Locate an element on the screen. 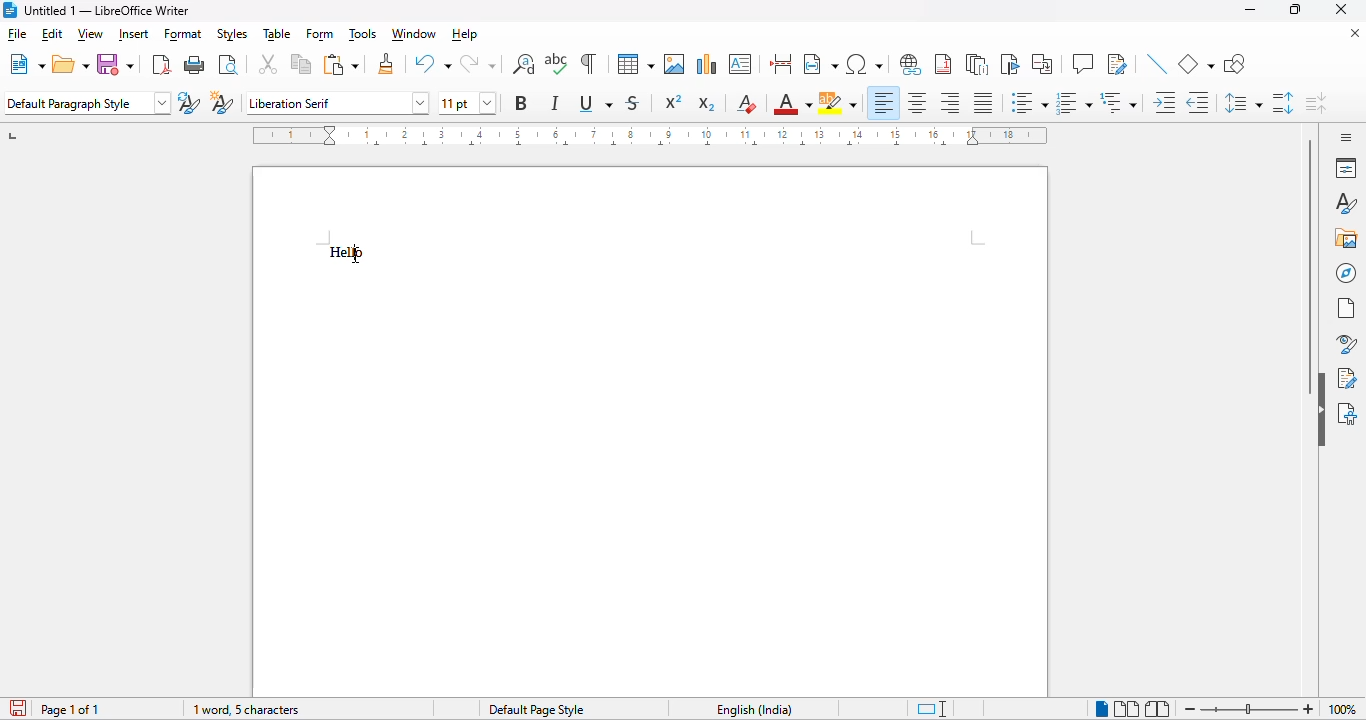 The image size is (1366, 720). check spelling is located at coordinates (557, 63).